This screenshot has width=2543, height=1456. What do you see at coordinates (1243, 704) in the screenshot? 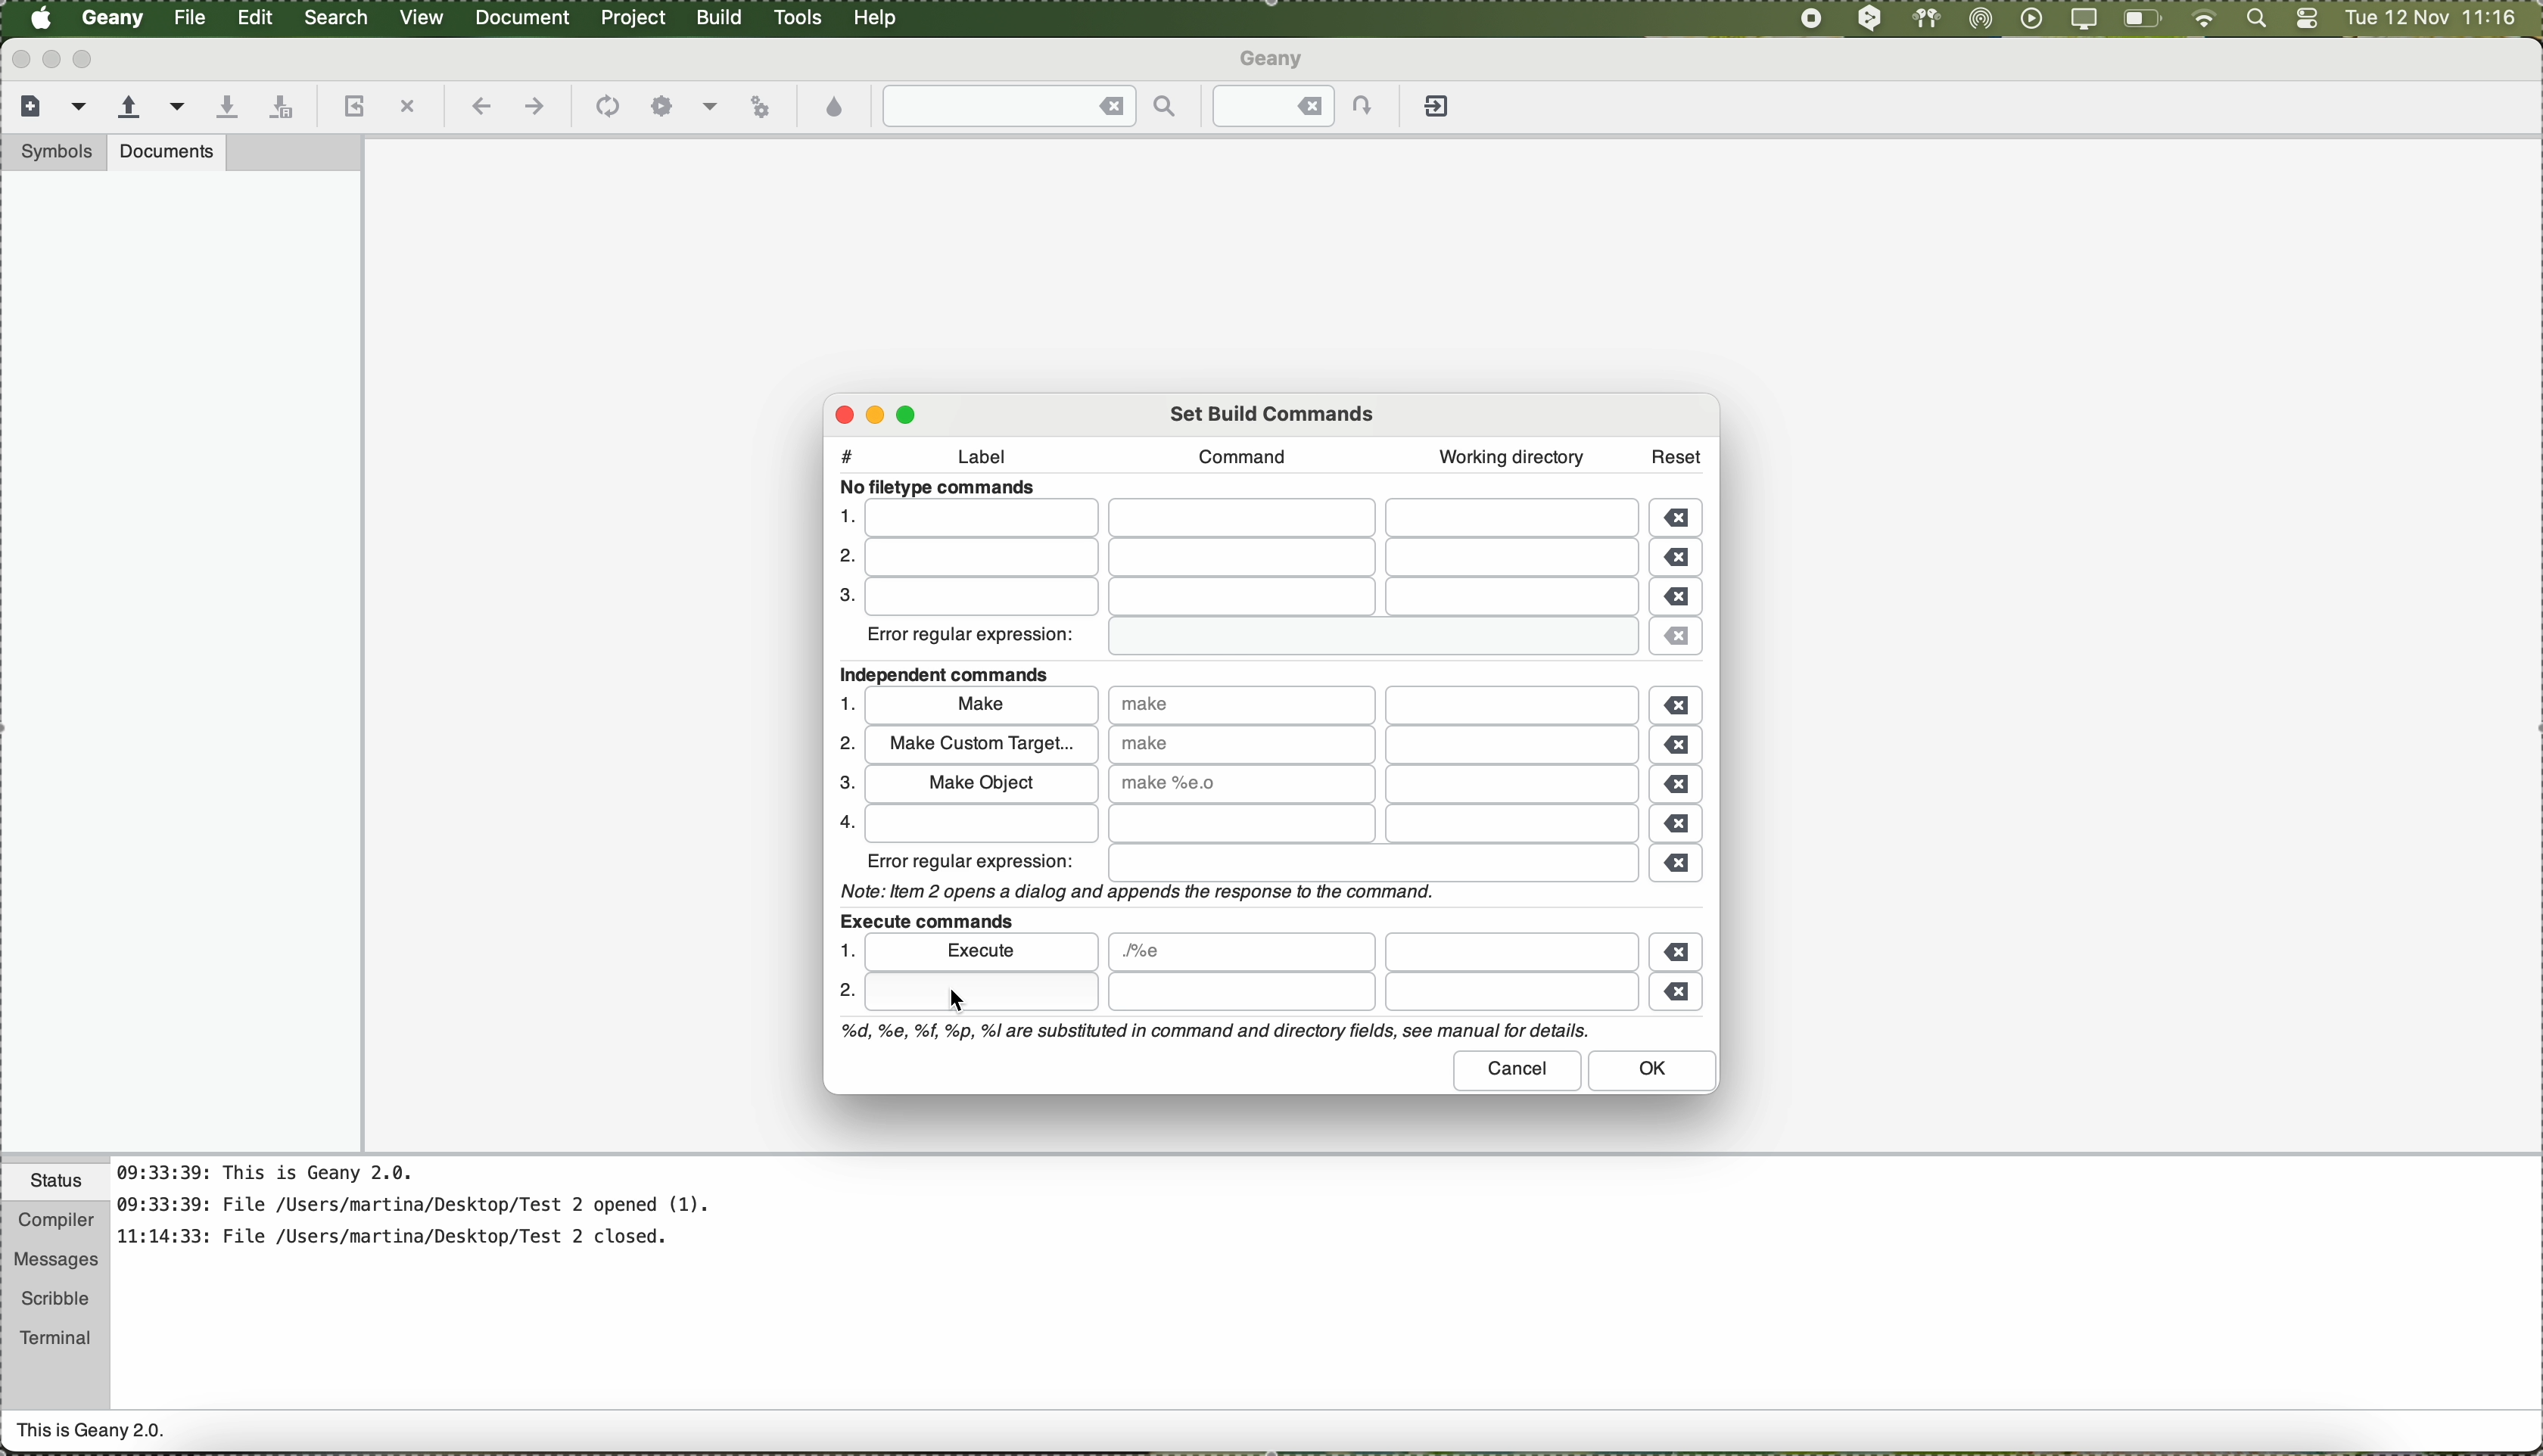
I see `make` at bounding box center [1243, 704].